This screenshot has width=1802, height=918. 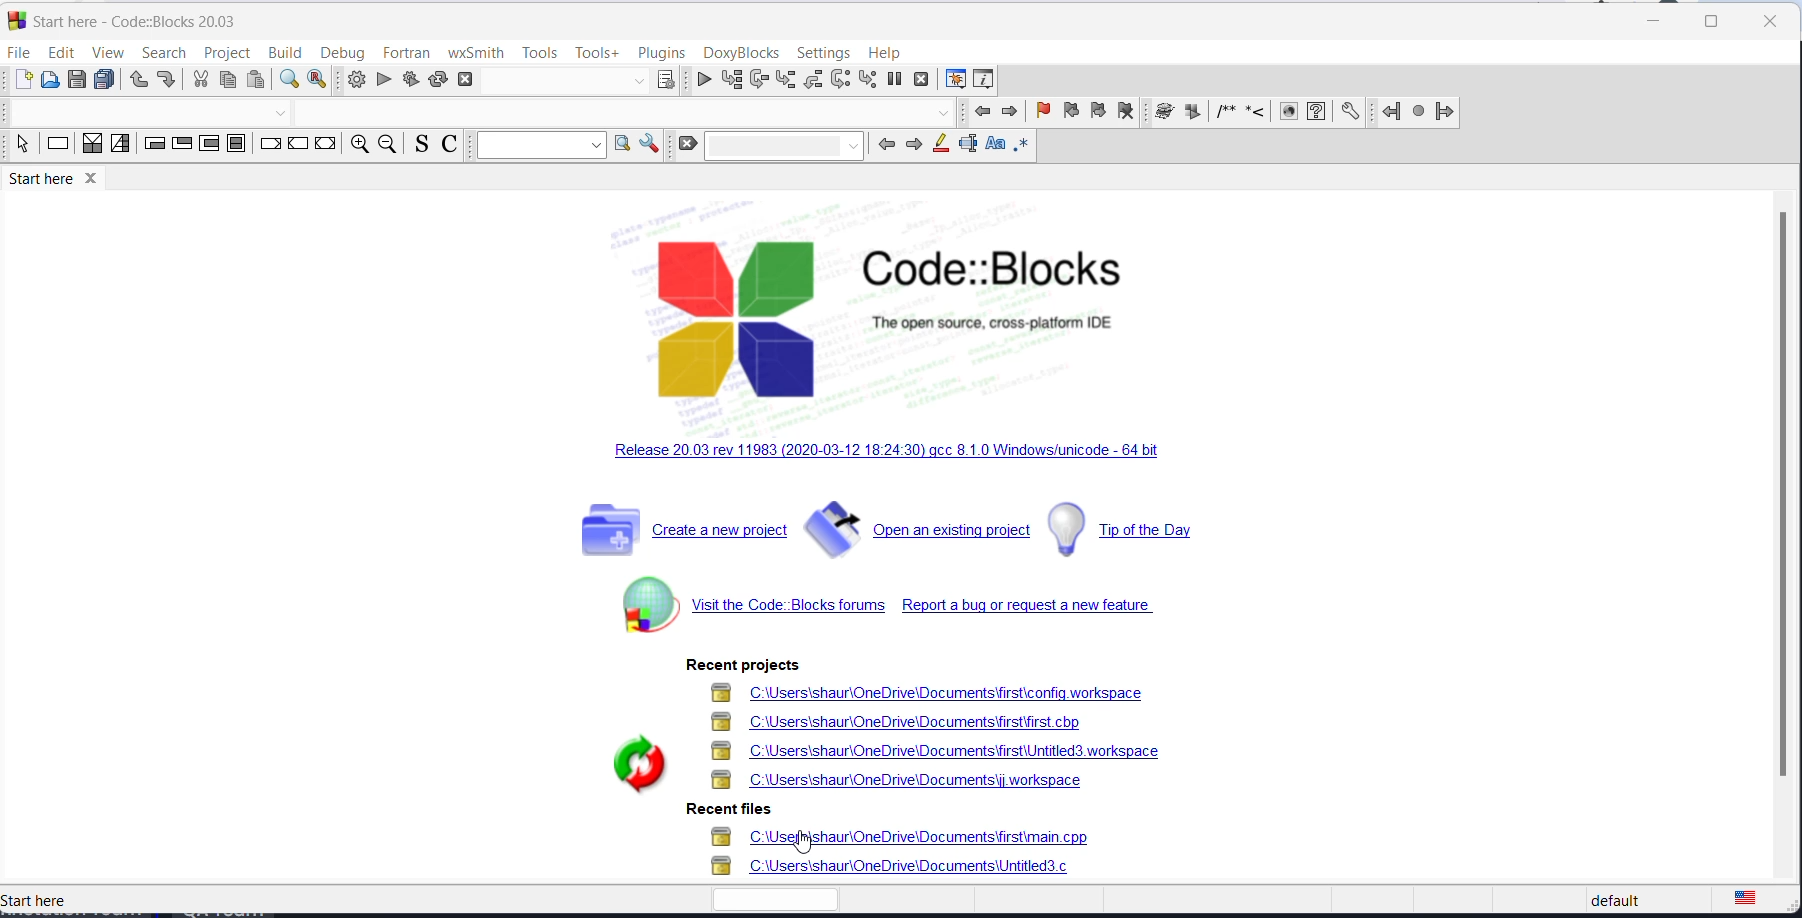 What do you see at coordinates (199, 81) in the screenshot?
I see `CUT` at bounding box center [199, 81].